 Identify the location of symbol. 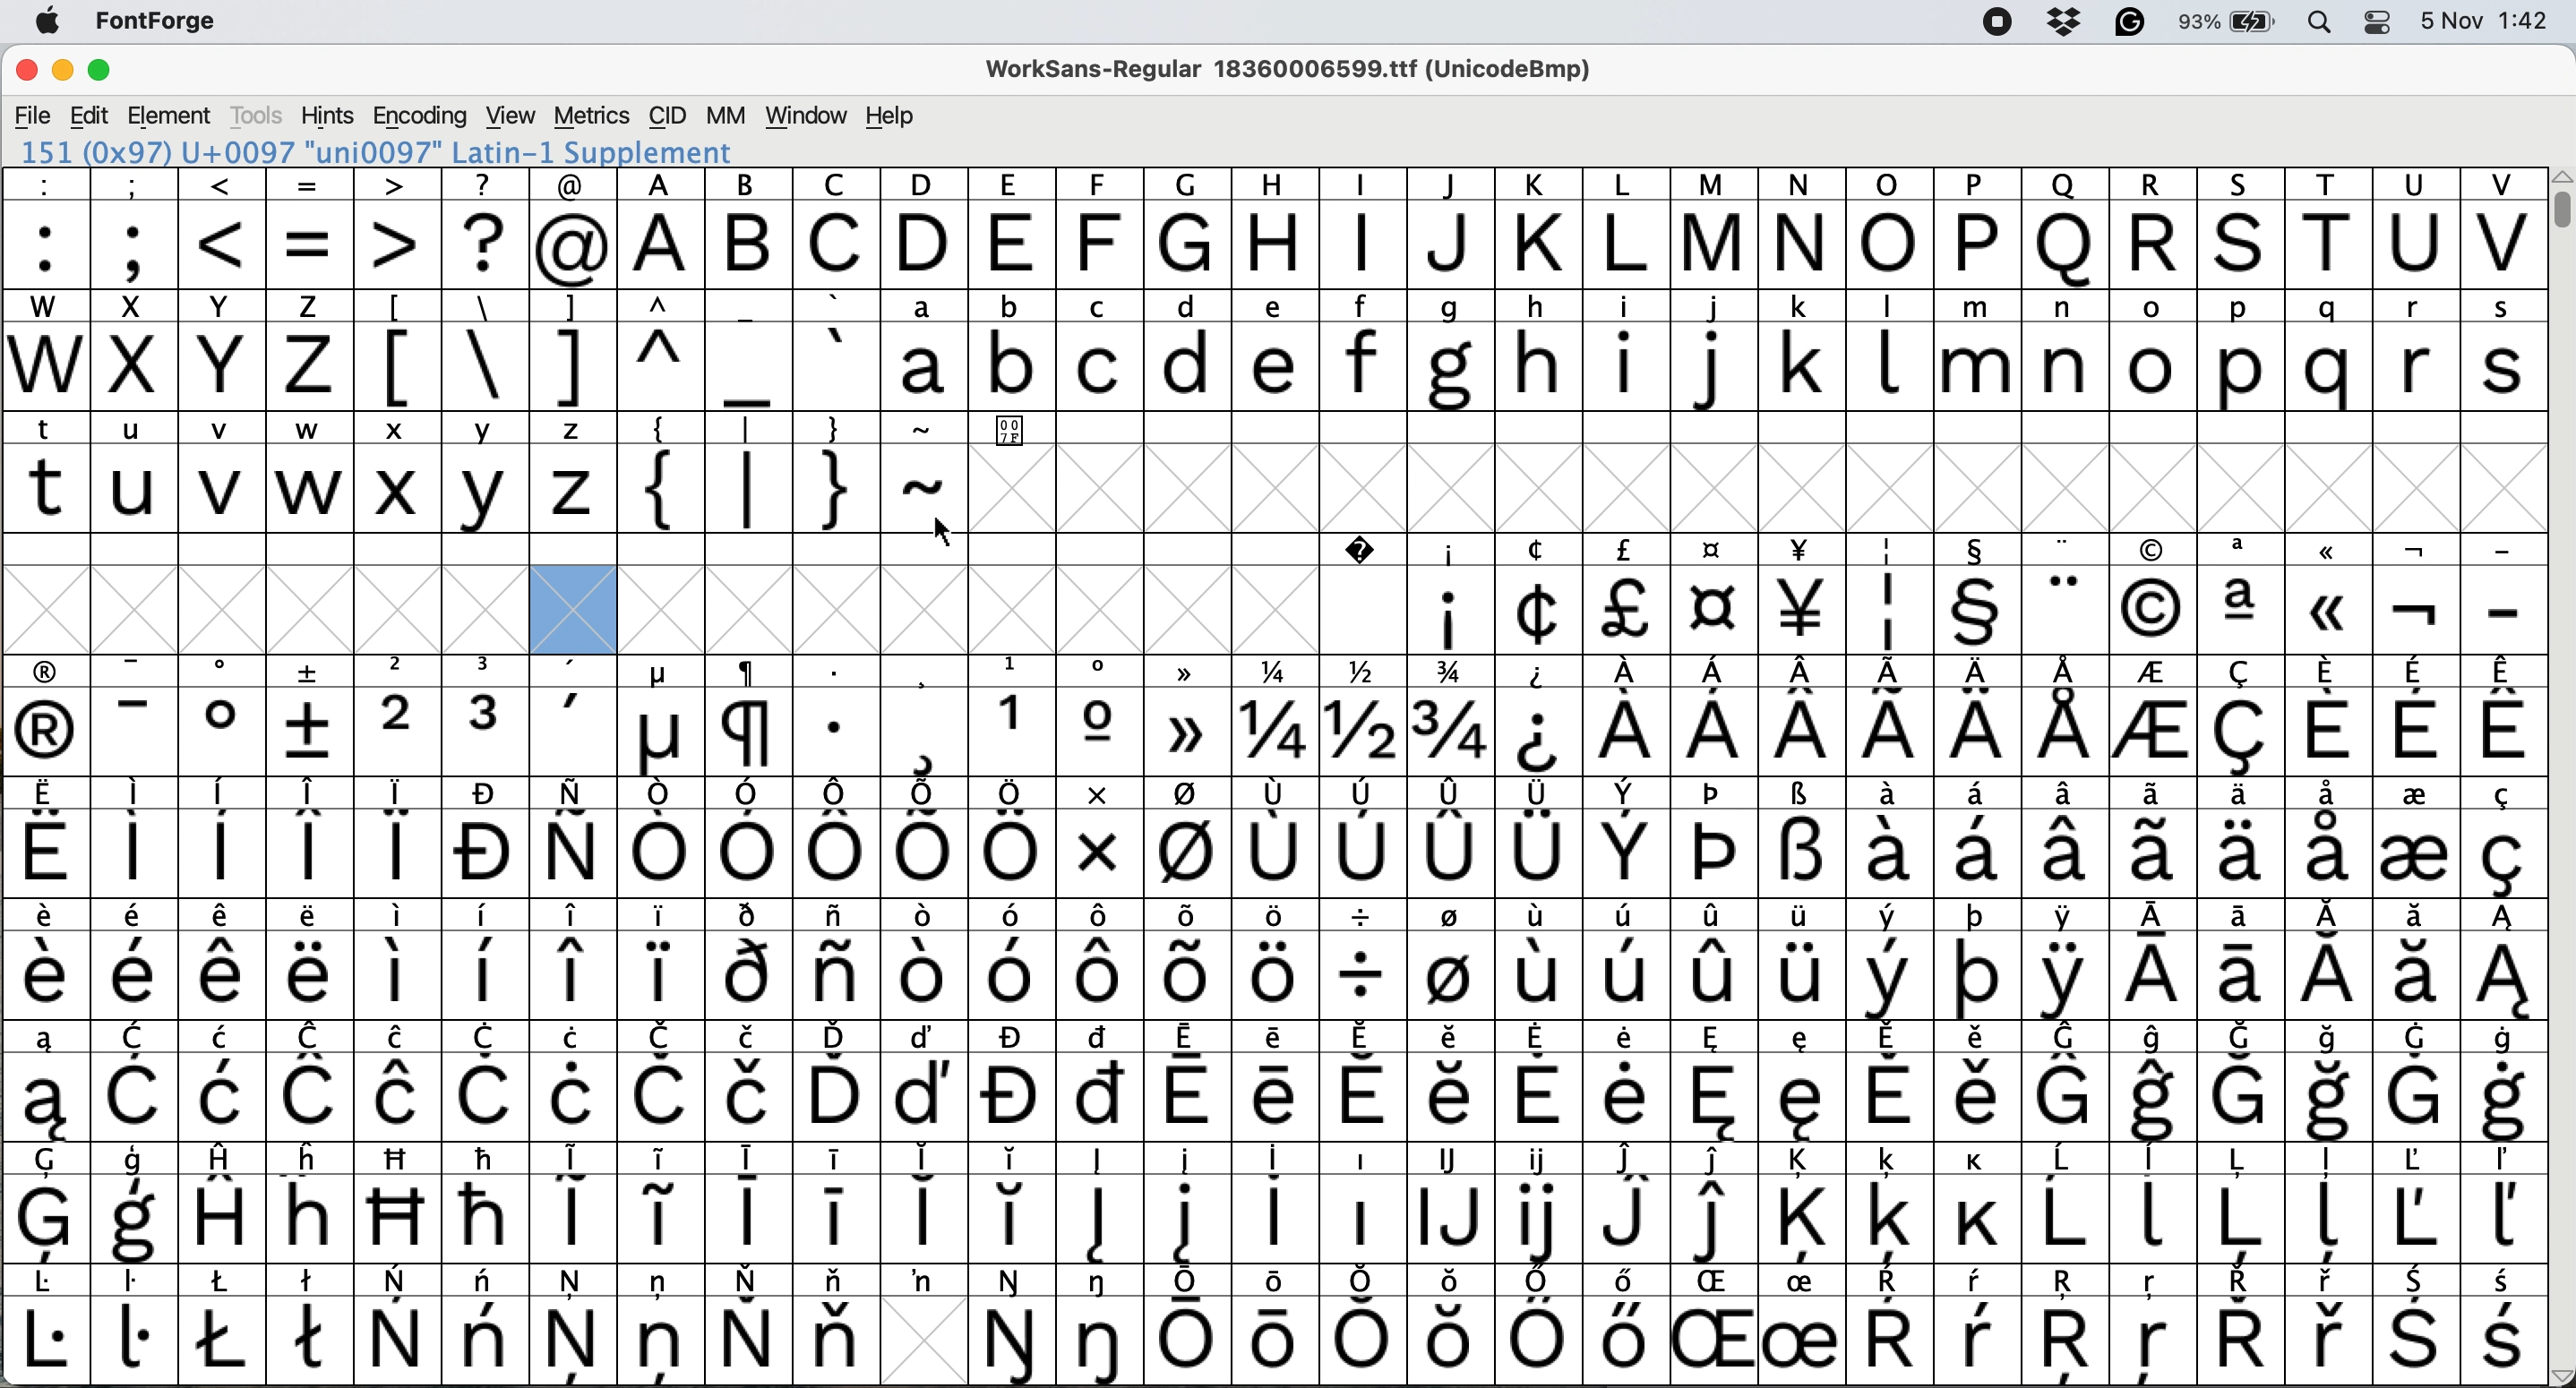
(1540, 595).